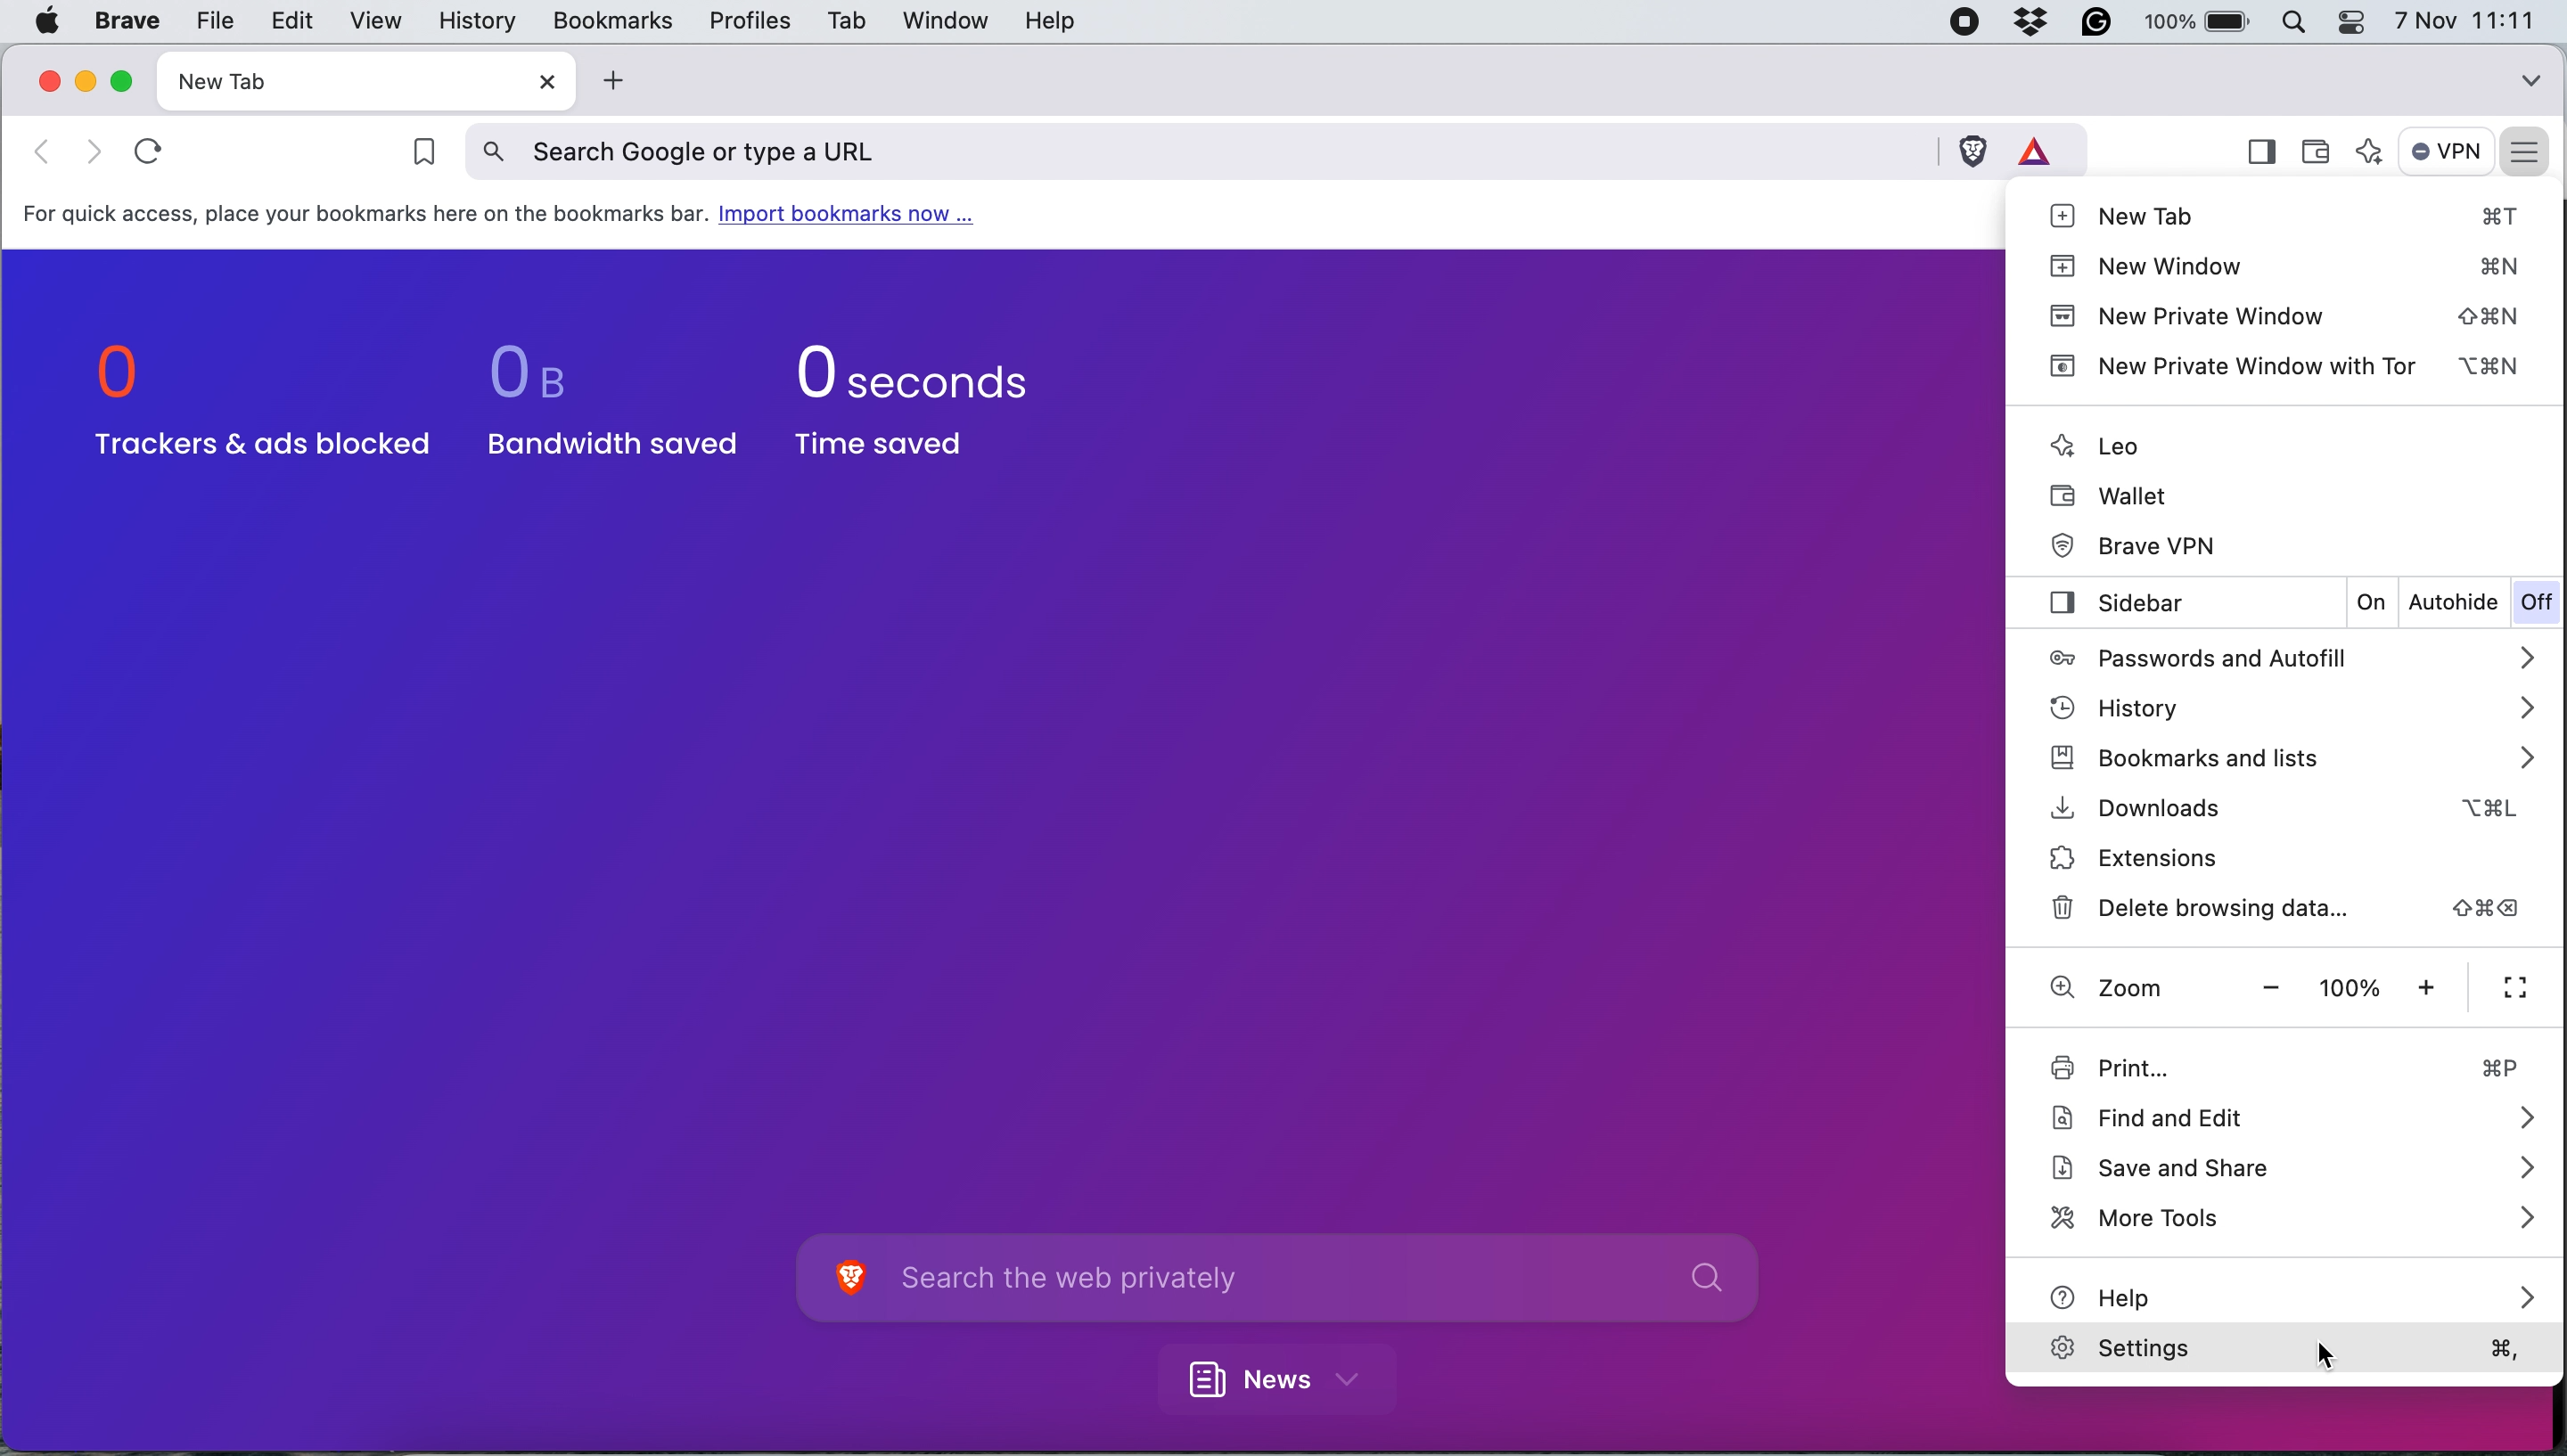 This screenshot has width=2567, height=1456. What do you see at coordinates (2286, 704) in the screenshot?
I see `history` at bounding box center [2286, 704].